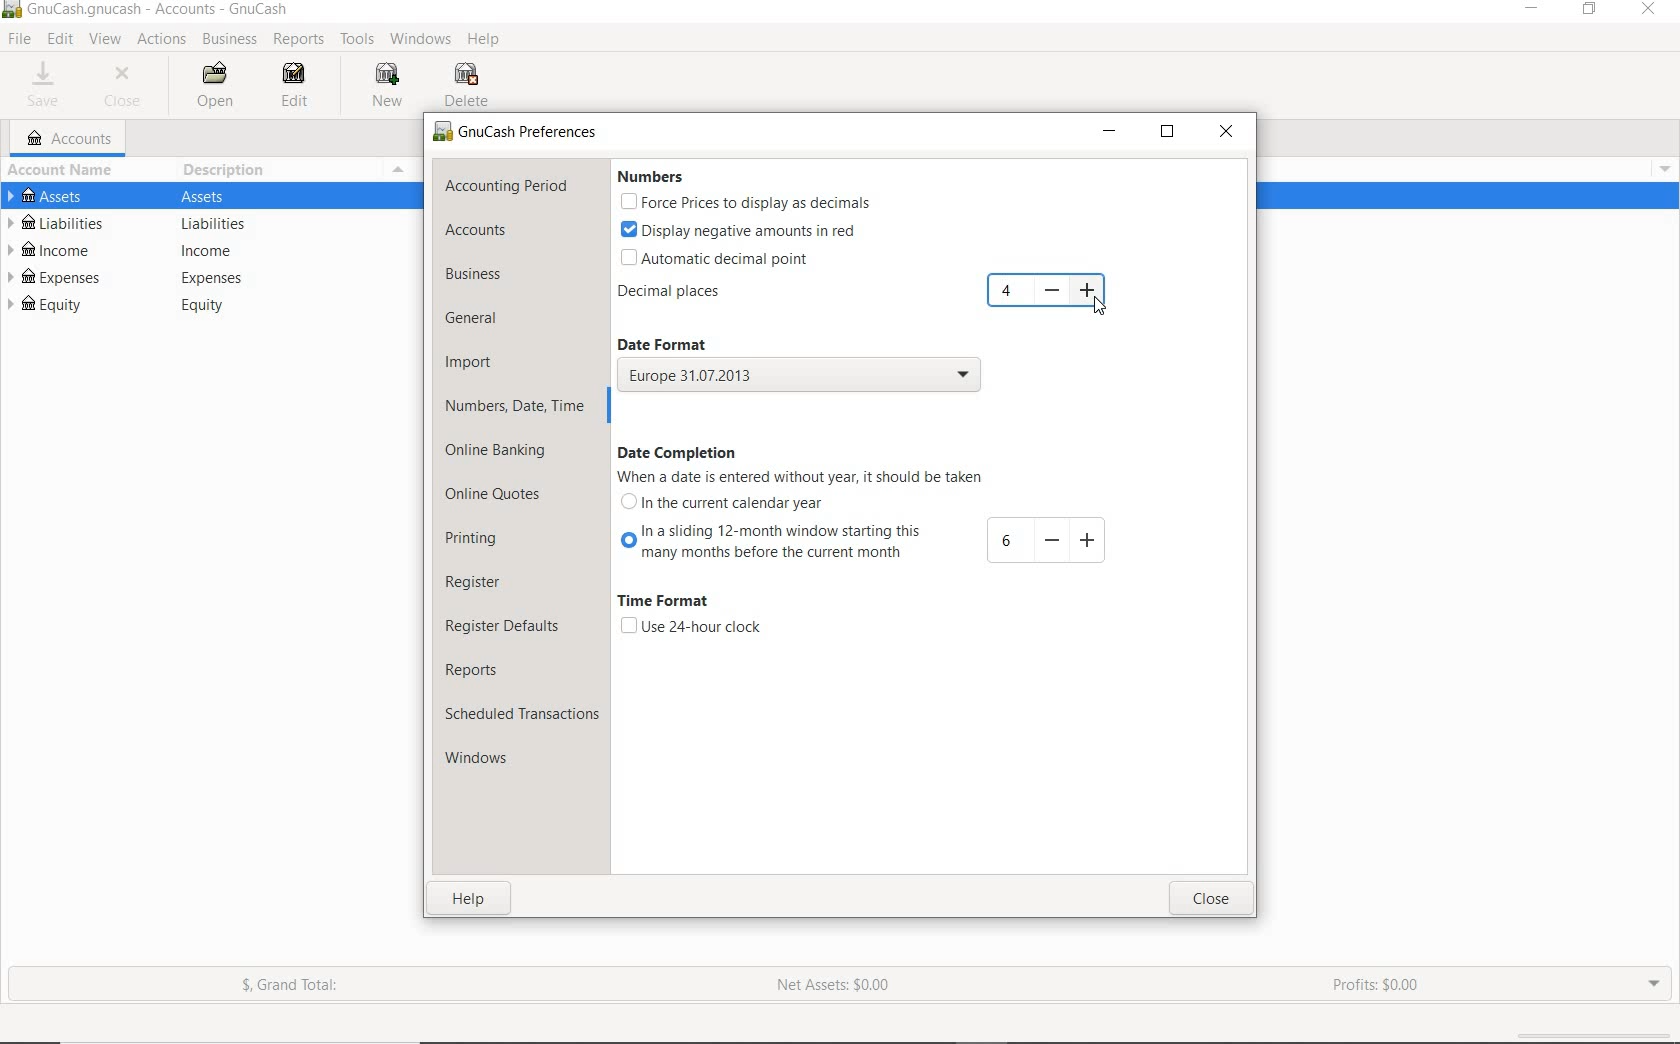 The image size is (1680, 1044). Describe the element at coordinates (835, 986) in the screenshot. I see `NET ASSETS` at that location.